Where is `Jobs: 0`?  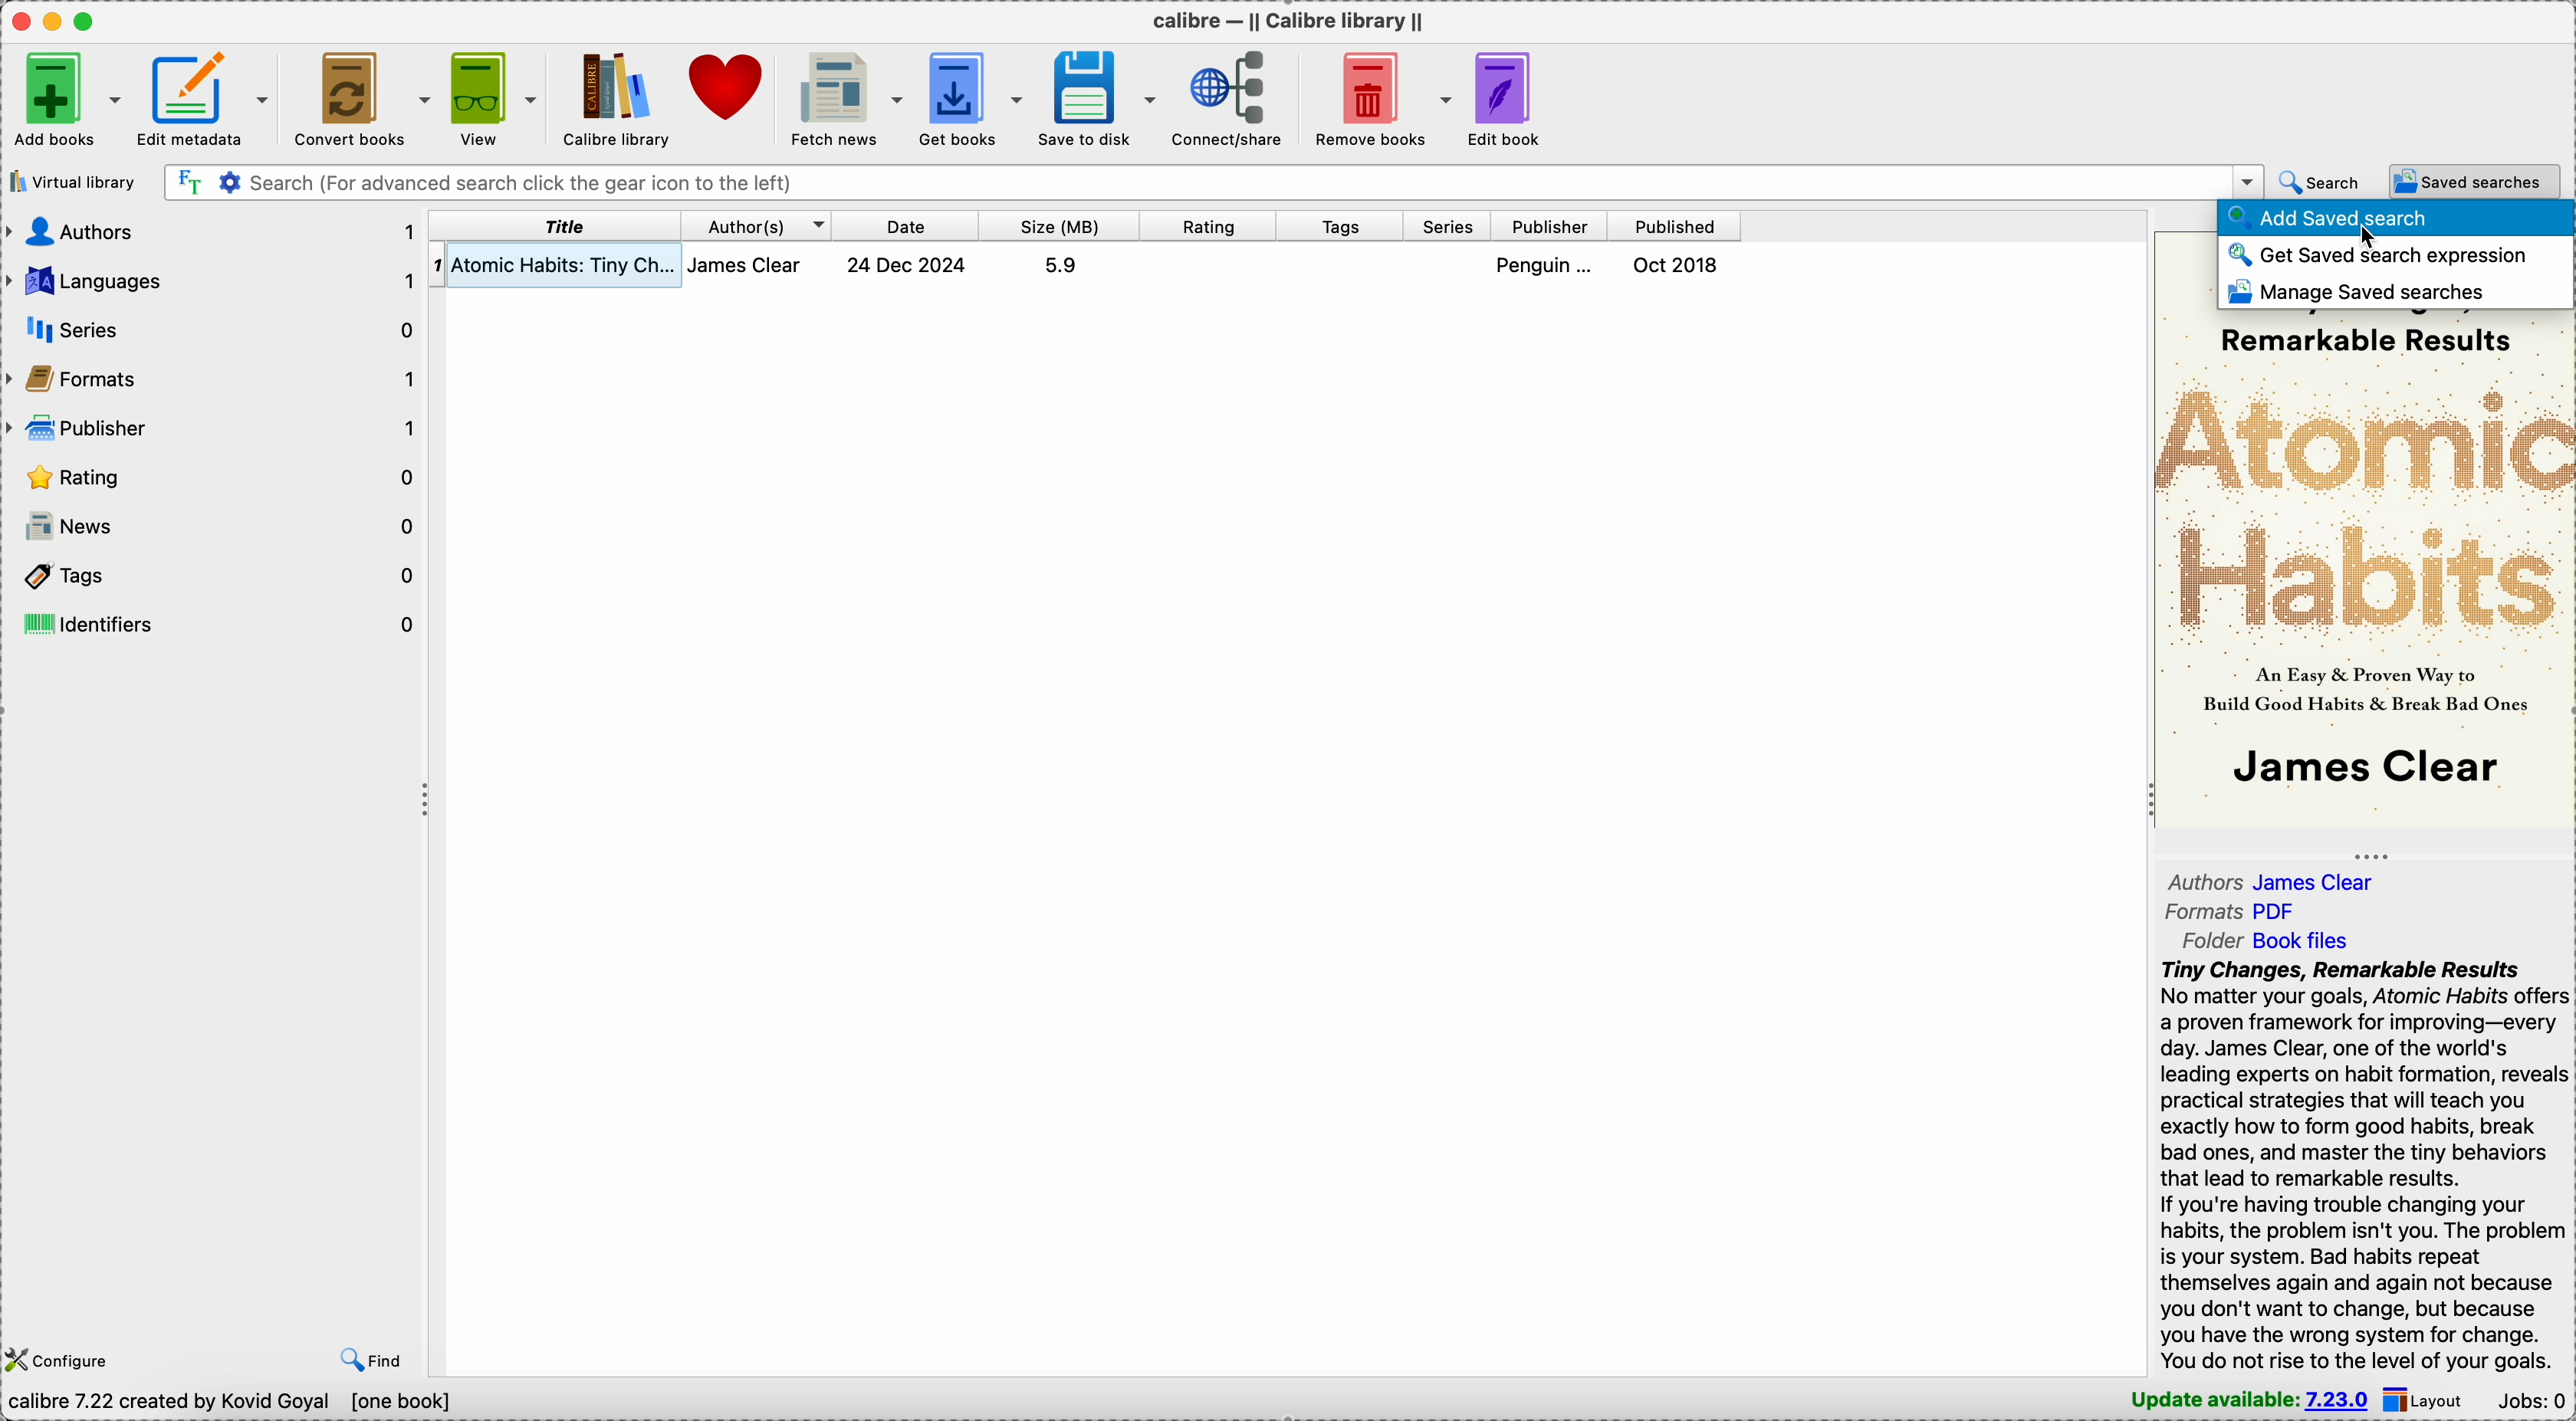 Jobs: 0 is located at coordinates (2534, 1399).